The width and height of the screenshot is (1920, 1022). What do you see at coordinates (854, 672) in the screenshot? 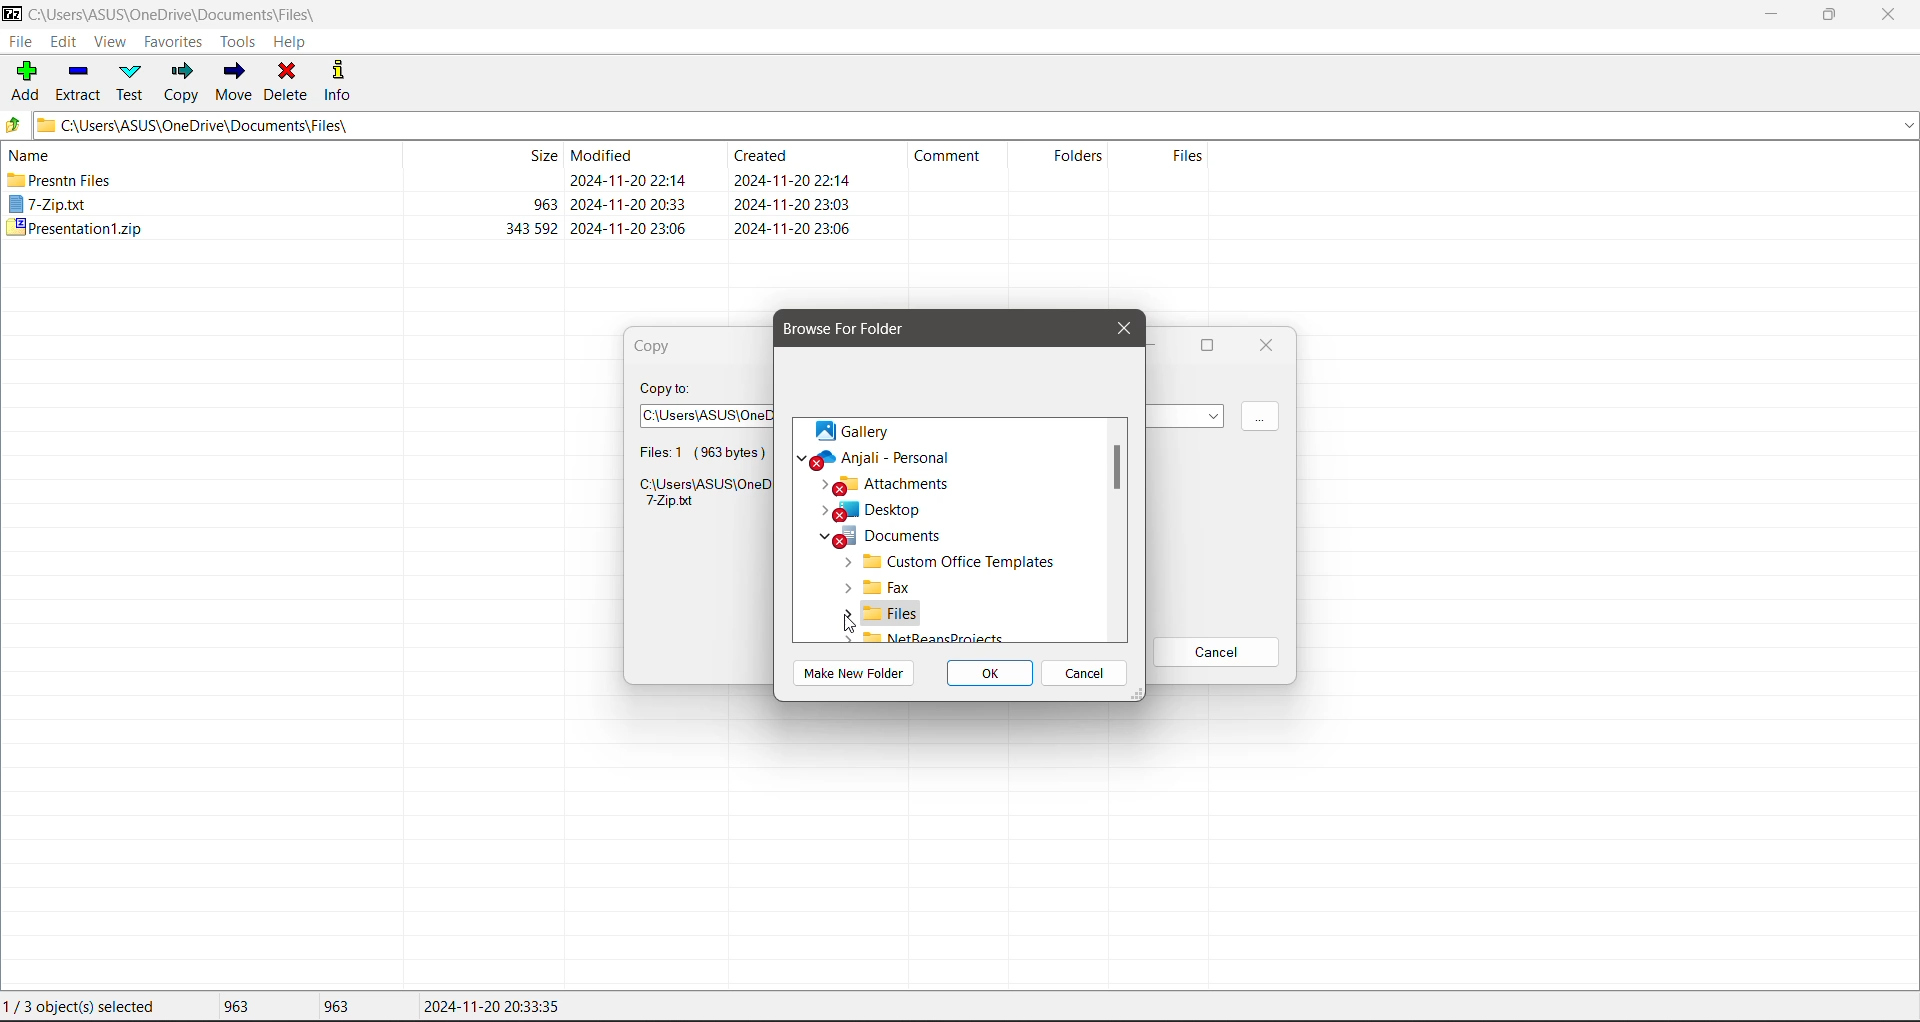
I see `Make New Folder` at bounding box center [854, 672].